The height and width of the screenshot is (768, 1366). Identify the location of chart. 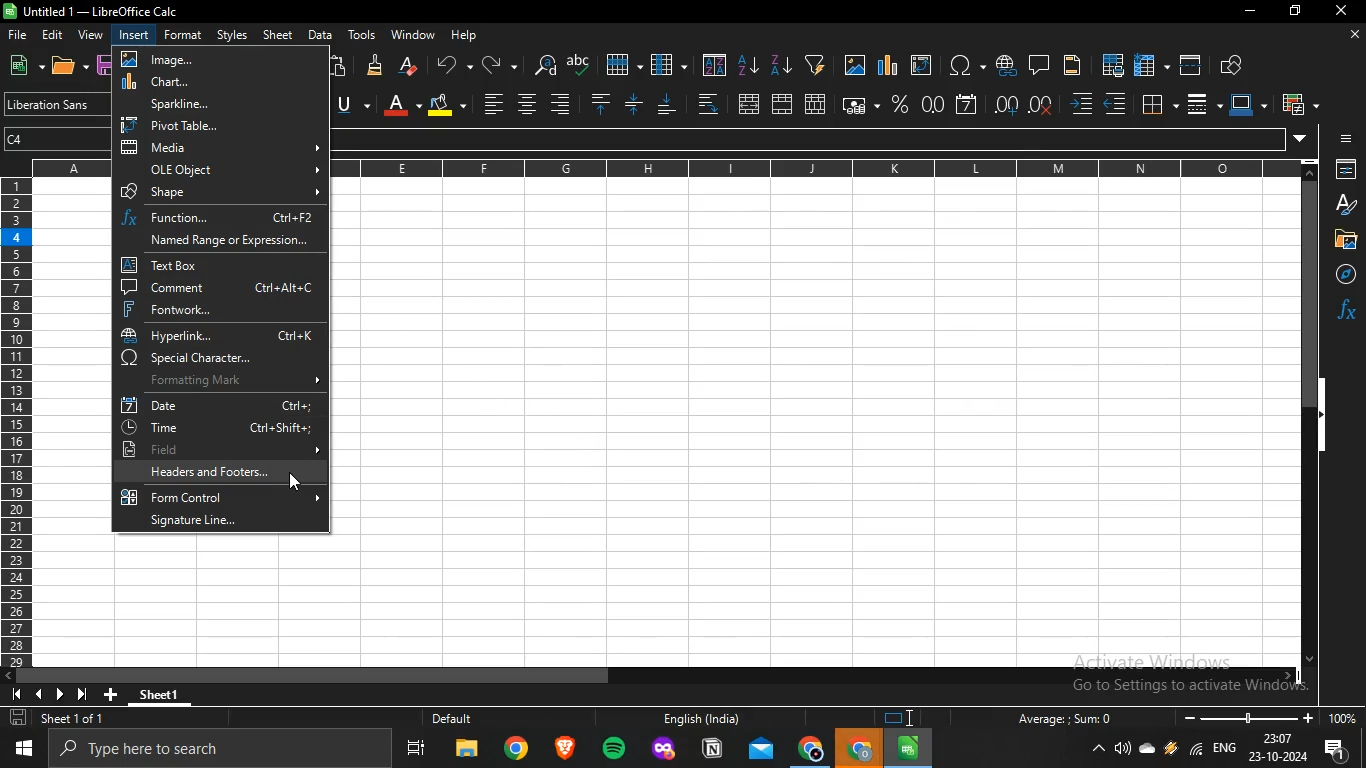
(211, 82).